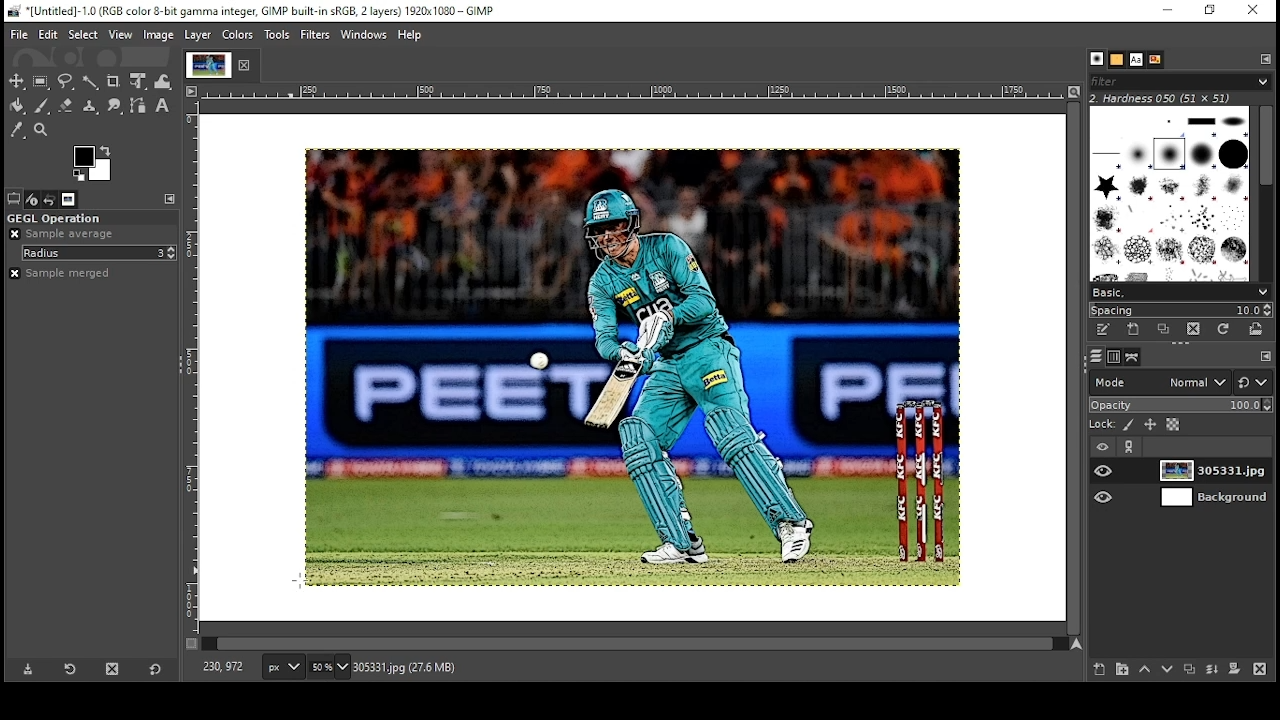  What do you see at coordinates (60, 273) in the screenshot?
I see `sample merged` at bounding box center [60, 273].